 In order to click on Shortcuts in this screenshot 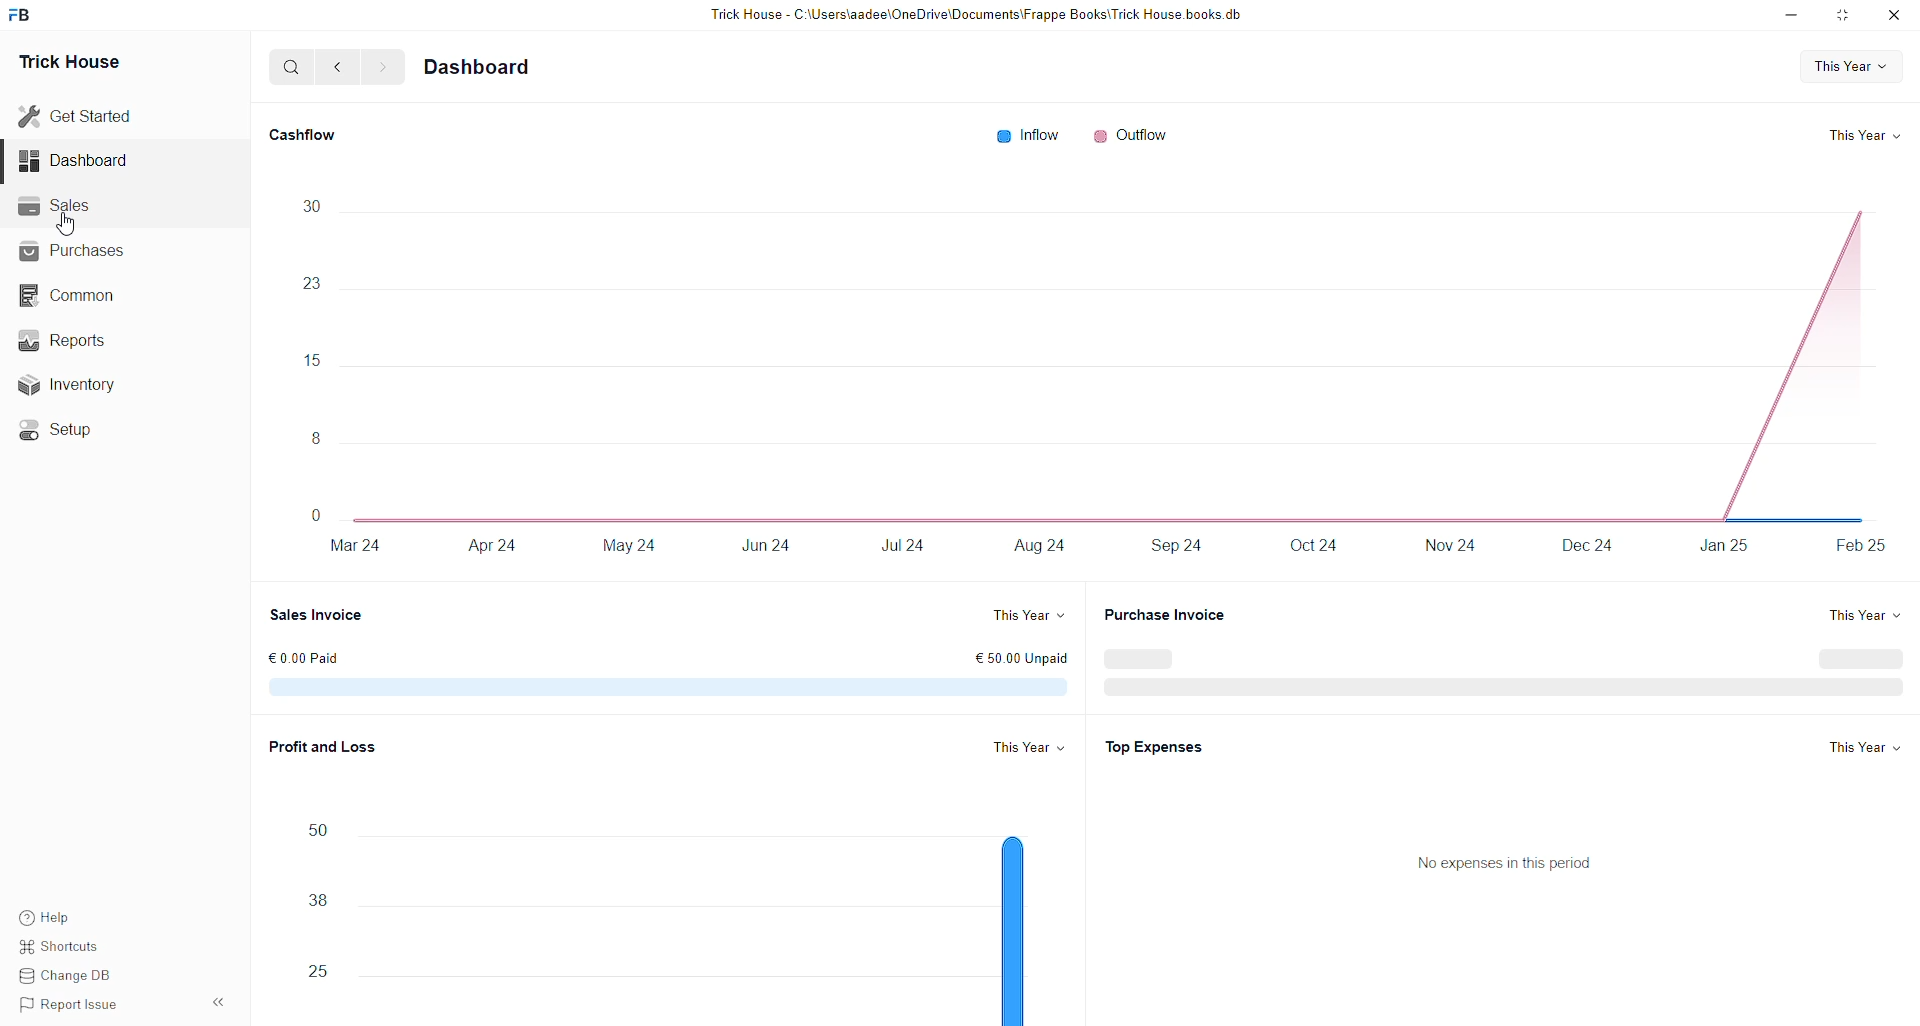, I will do `click(67, 943)`.